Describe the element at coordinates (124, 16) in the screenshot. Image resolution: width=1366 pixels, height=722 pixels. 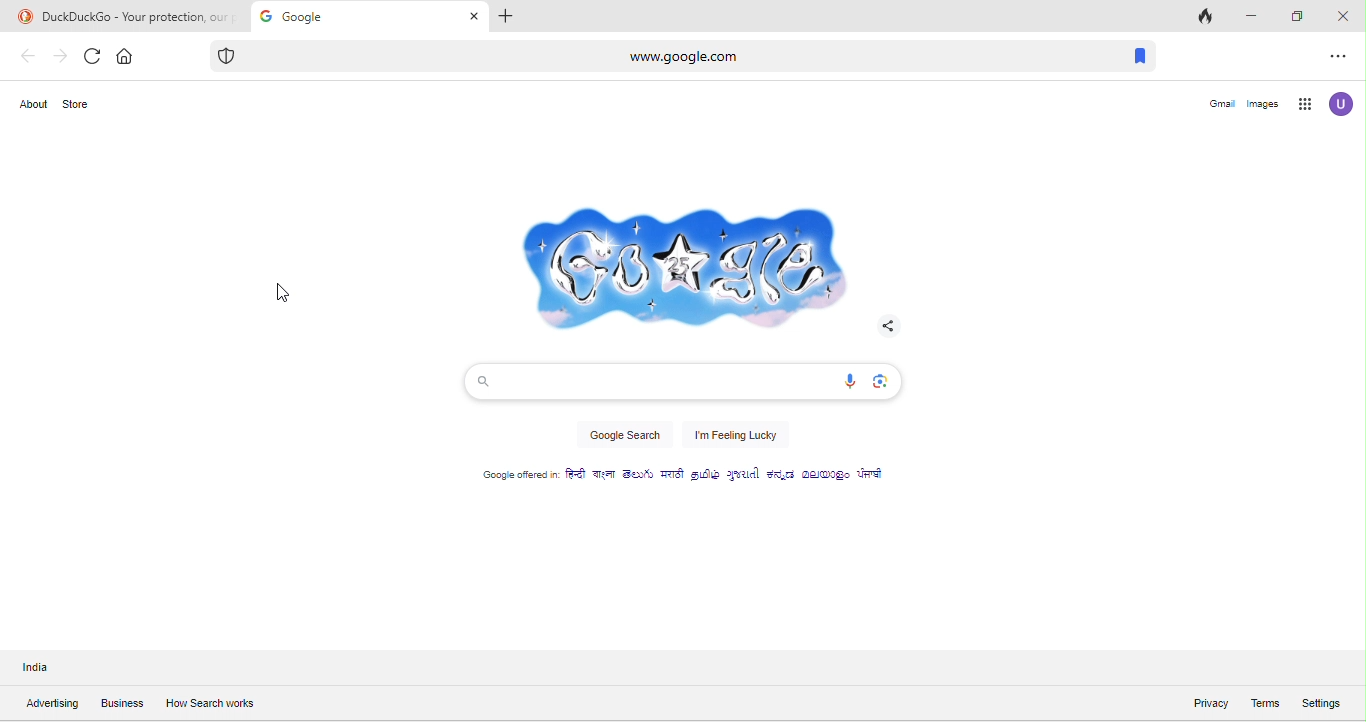
I see `DuckGoDuckGo - Your protection` at that location.